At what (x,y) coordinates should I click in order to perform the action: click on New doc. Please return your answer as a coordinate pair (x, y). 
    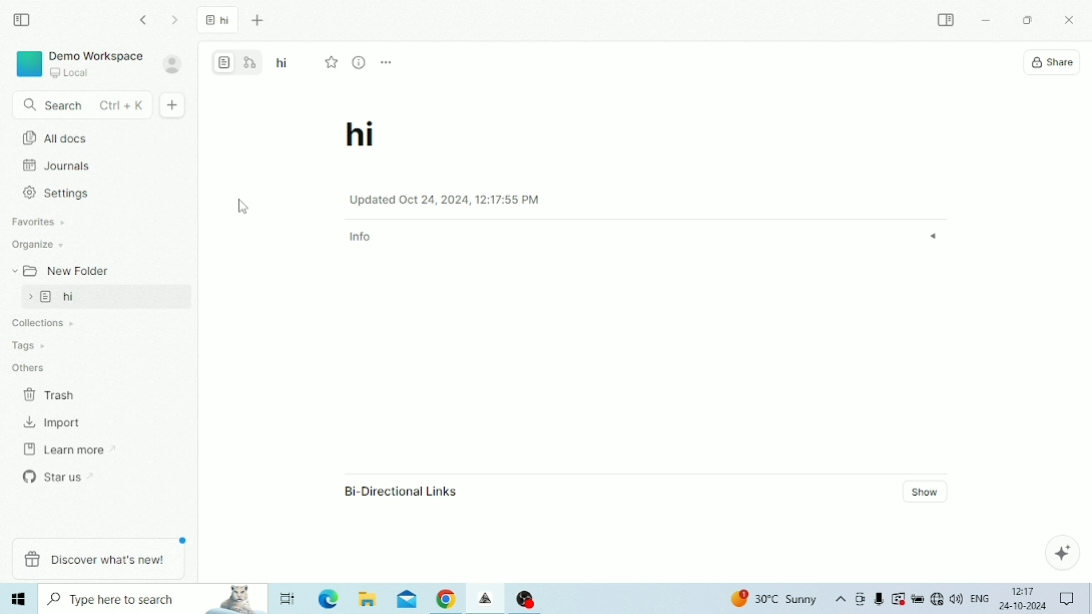
    Looking at the image, I should click on (174, 105).